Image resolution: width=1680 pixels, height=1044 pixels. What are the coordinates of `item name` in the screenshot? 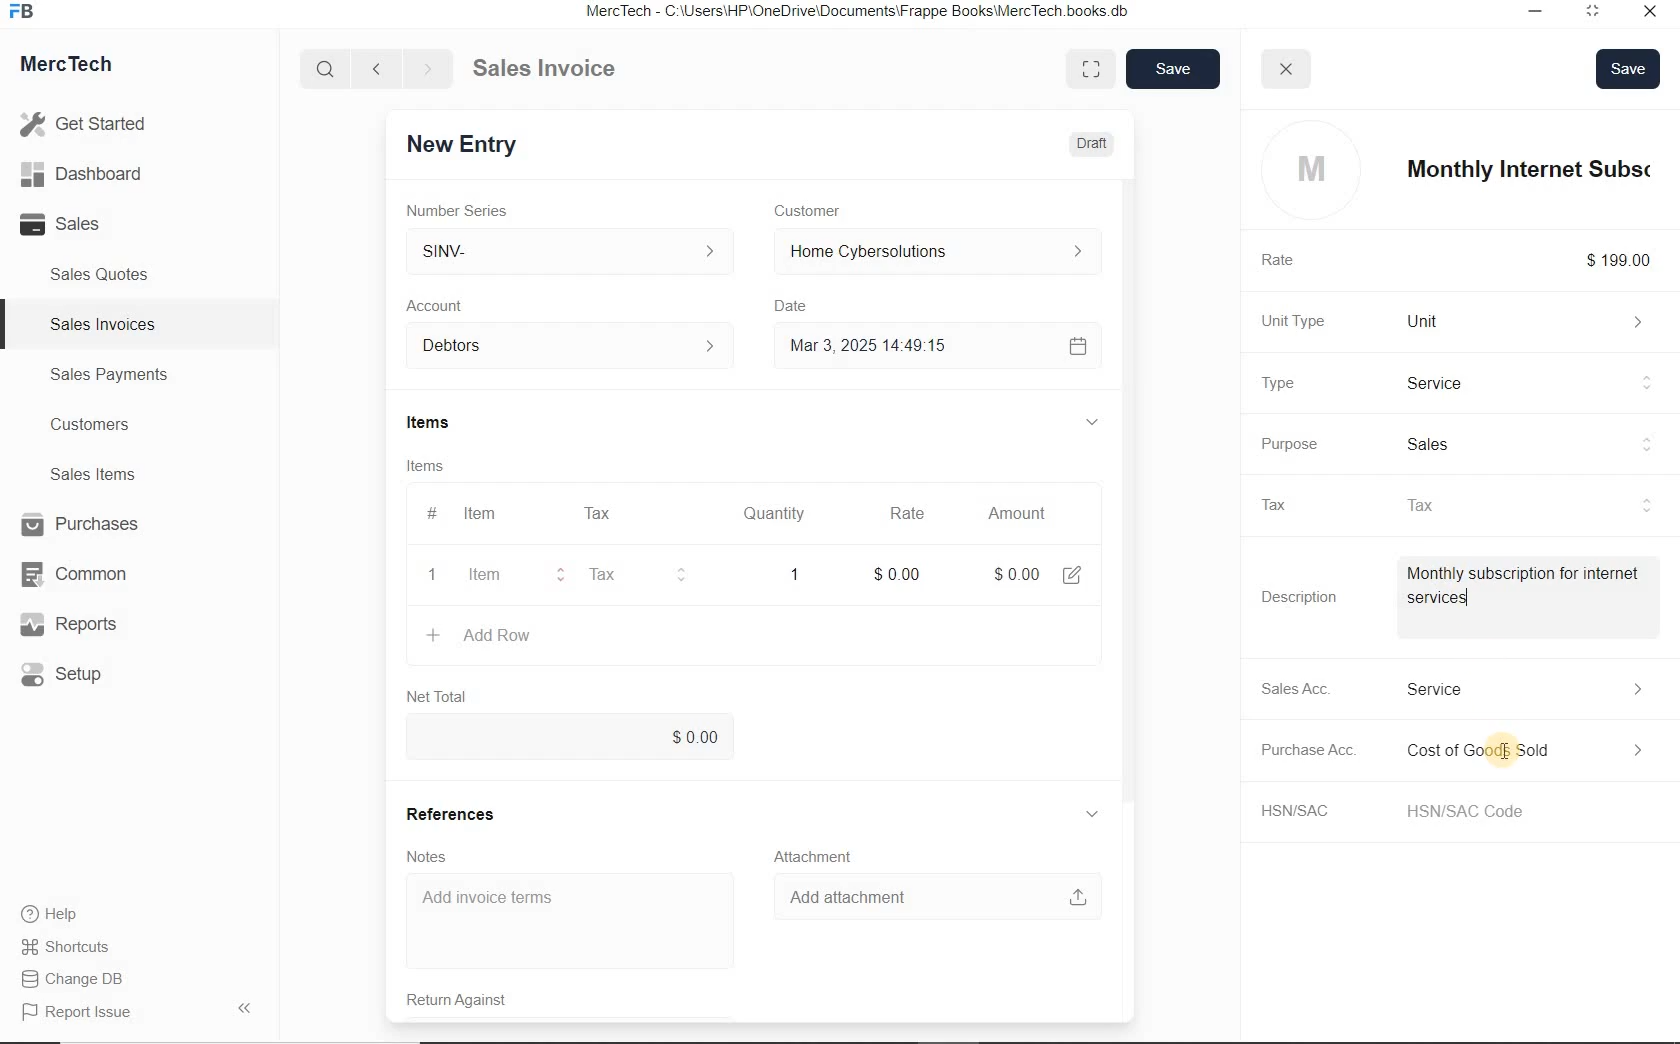 It's located at (1519, 169).